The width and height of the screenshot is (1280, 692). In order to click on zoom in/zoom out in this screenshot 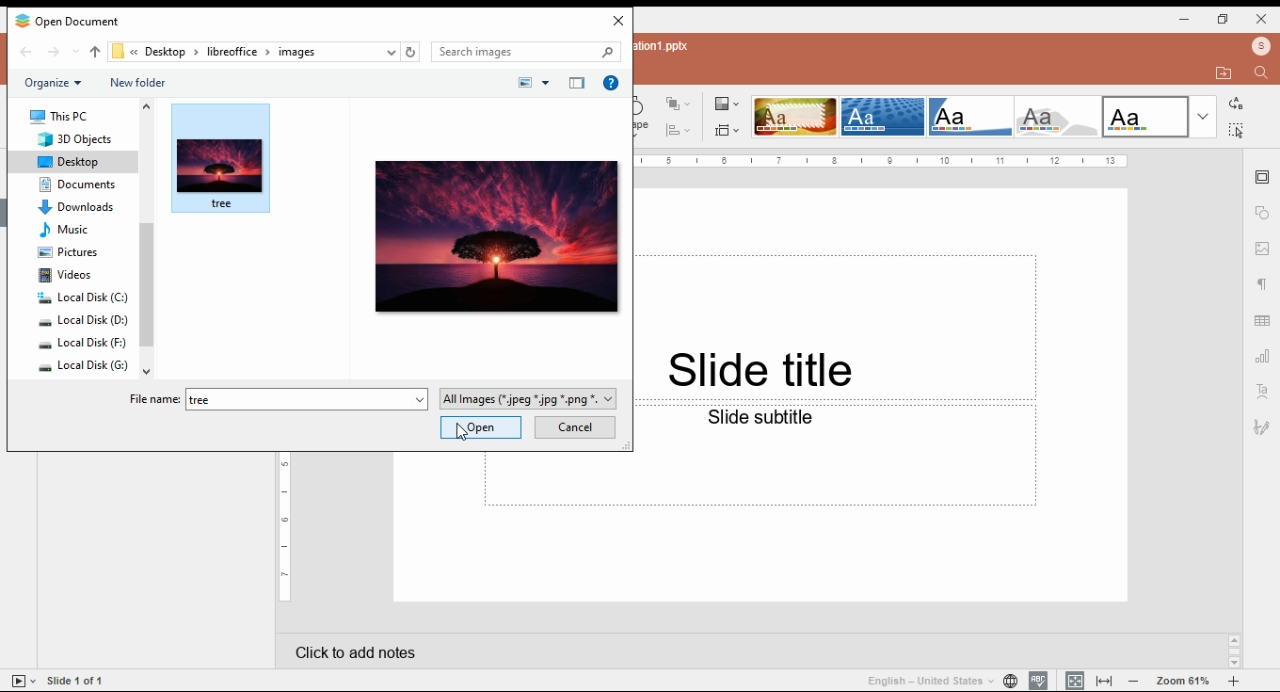, I will do `click(1183, 679)`.